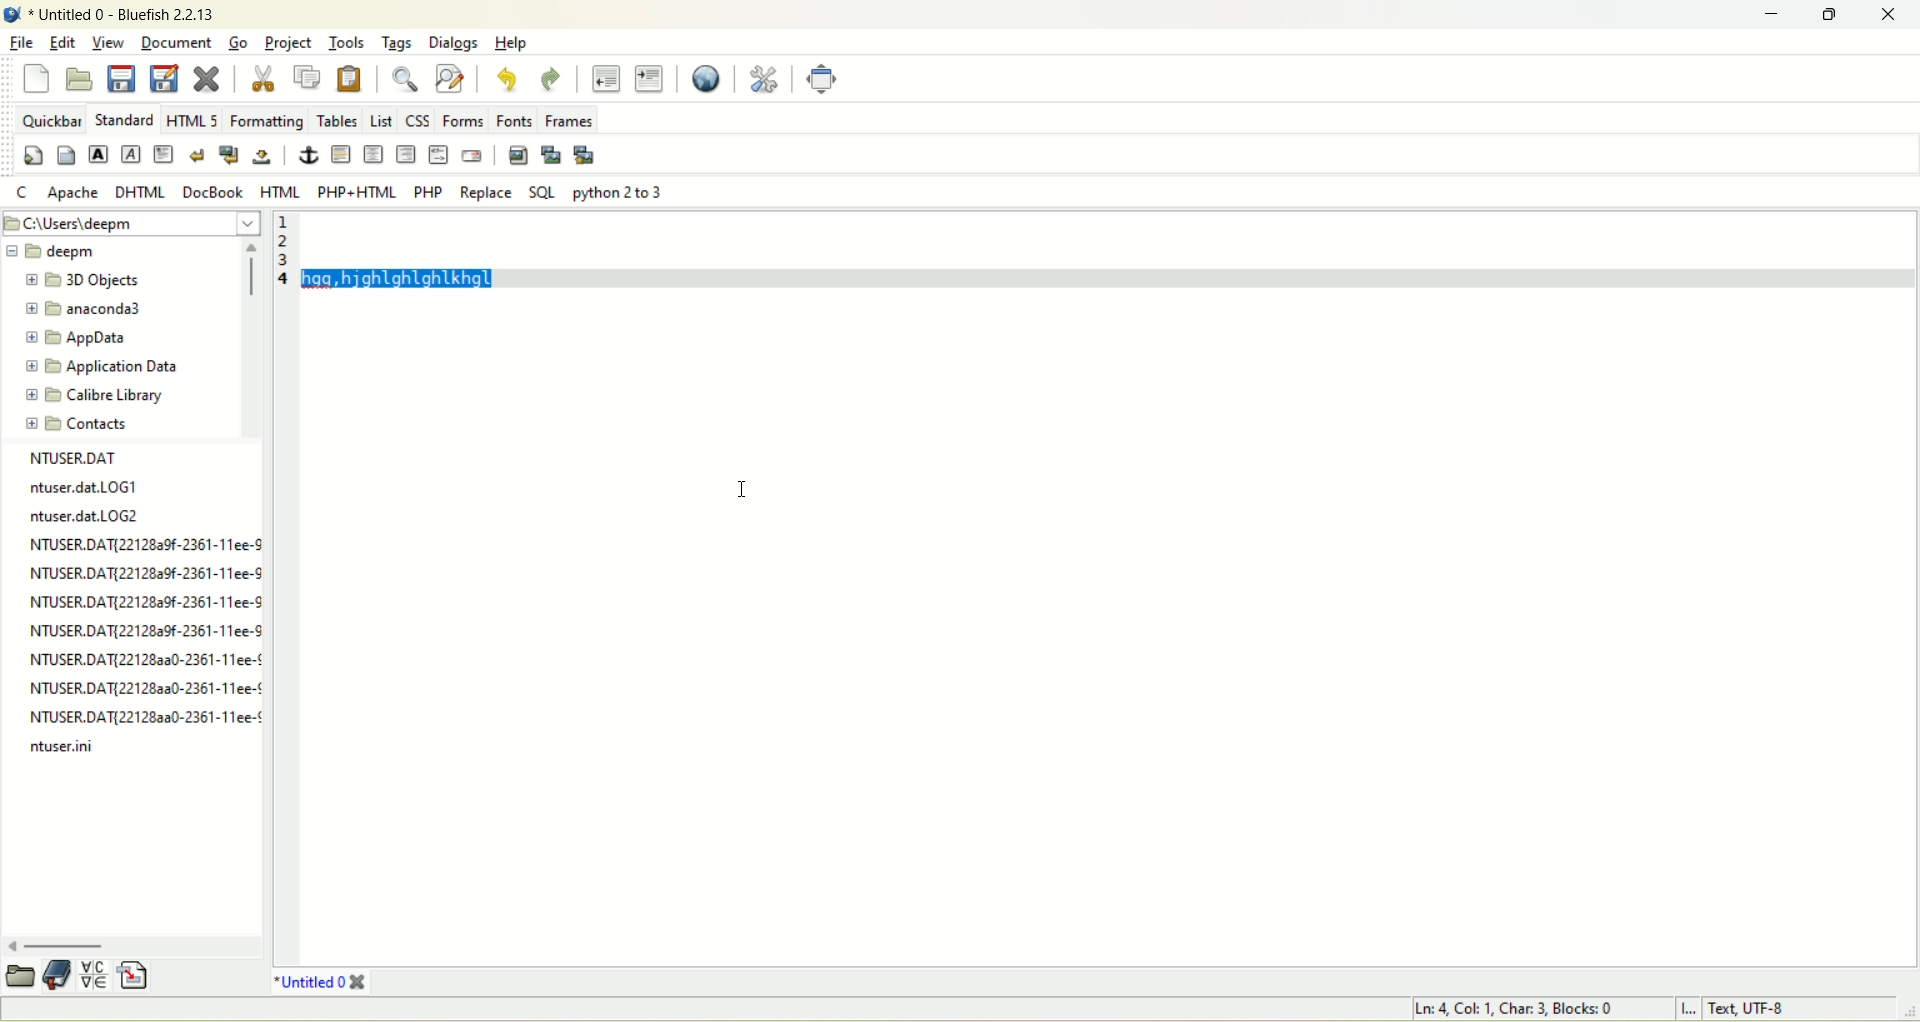 The height and width of the screenshot is (1022, 1920). Describe the element at coordinates (142, 976) in the screenshot. I see `snippets` at that location.